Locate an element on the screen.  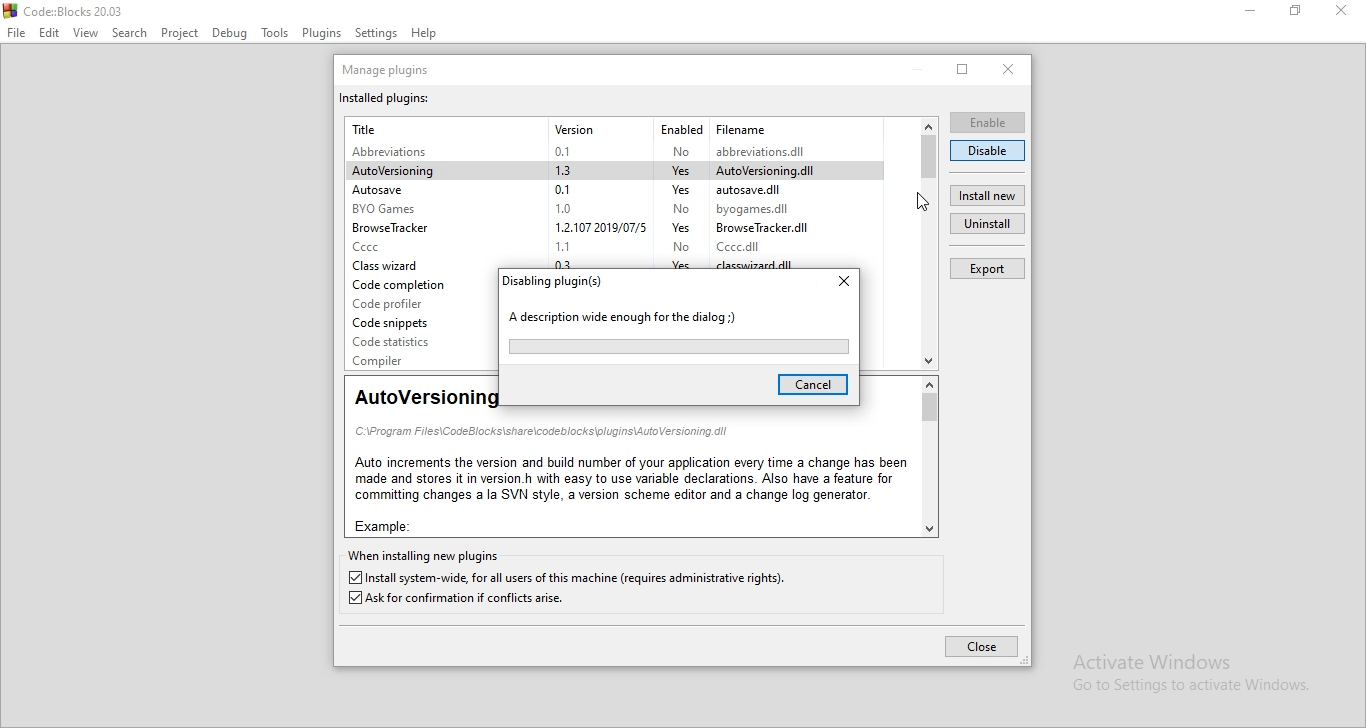
scroll up is located at coordinates (928, 384).